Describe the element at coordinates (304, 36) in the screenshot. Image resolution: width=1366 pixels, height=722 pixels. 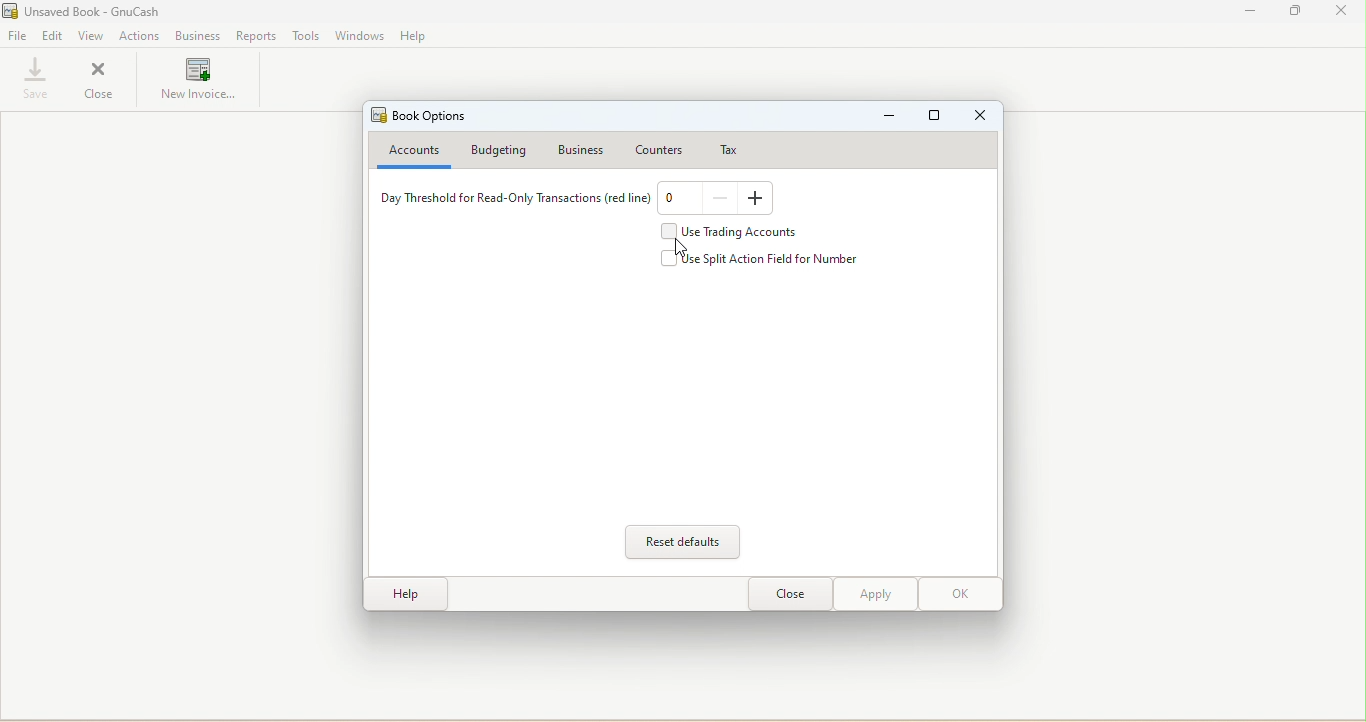
I see `Tools` at that location.